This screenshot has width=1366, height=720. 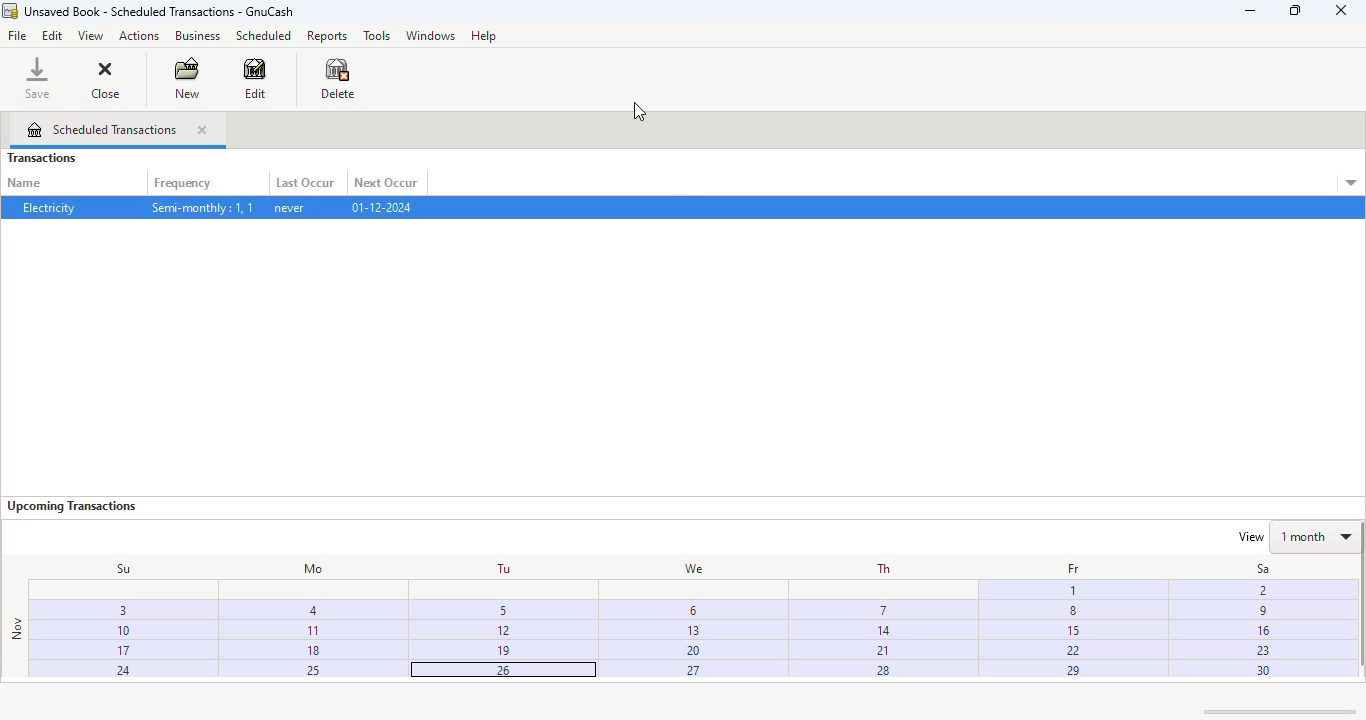 What do you see at coordinates (1073, 650) in the screenshot?
I see `22` at bounding box center [1073, 650].